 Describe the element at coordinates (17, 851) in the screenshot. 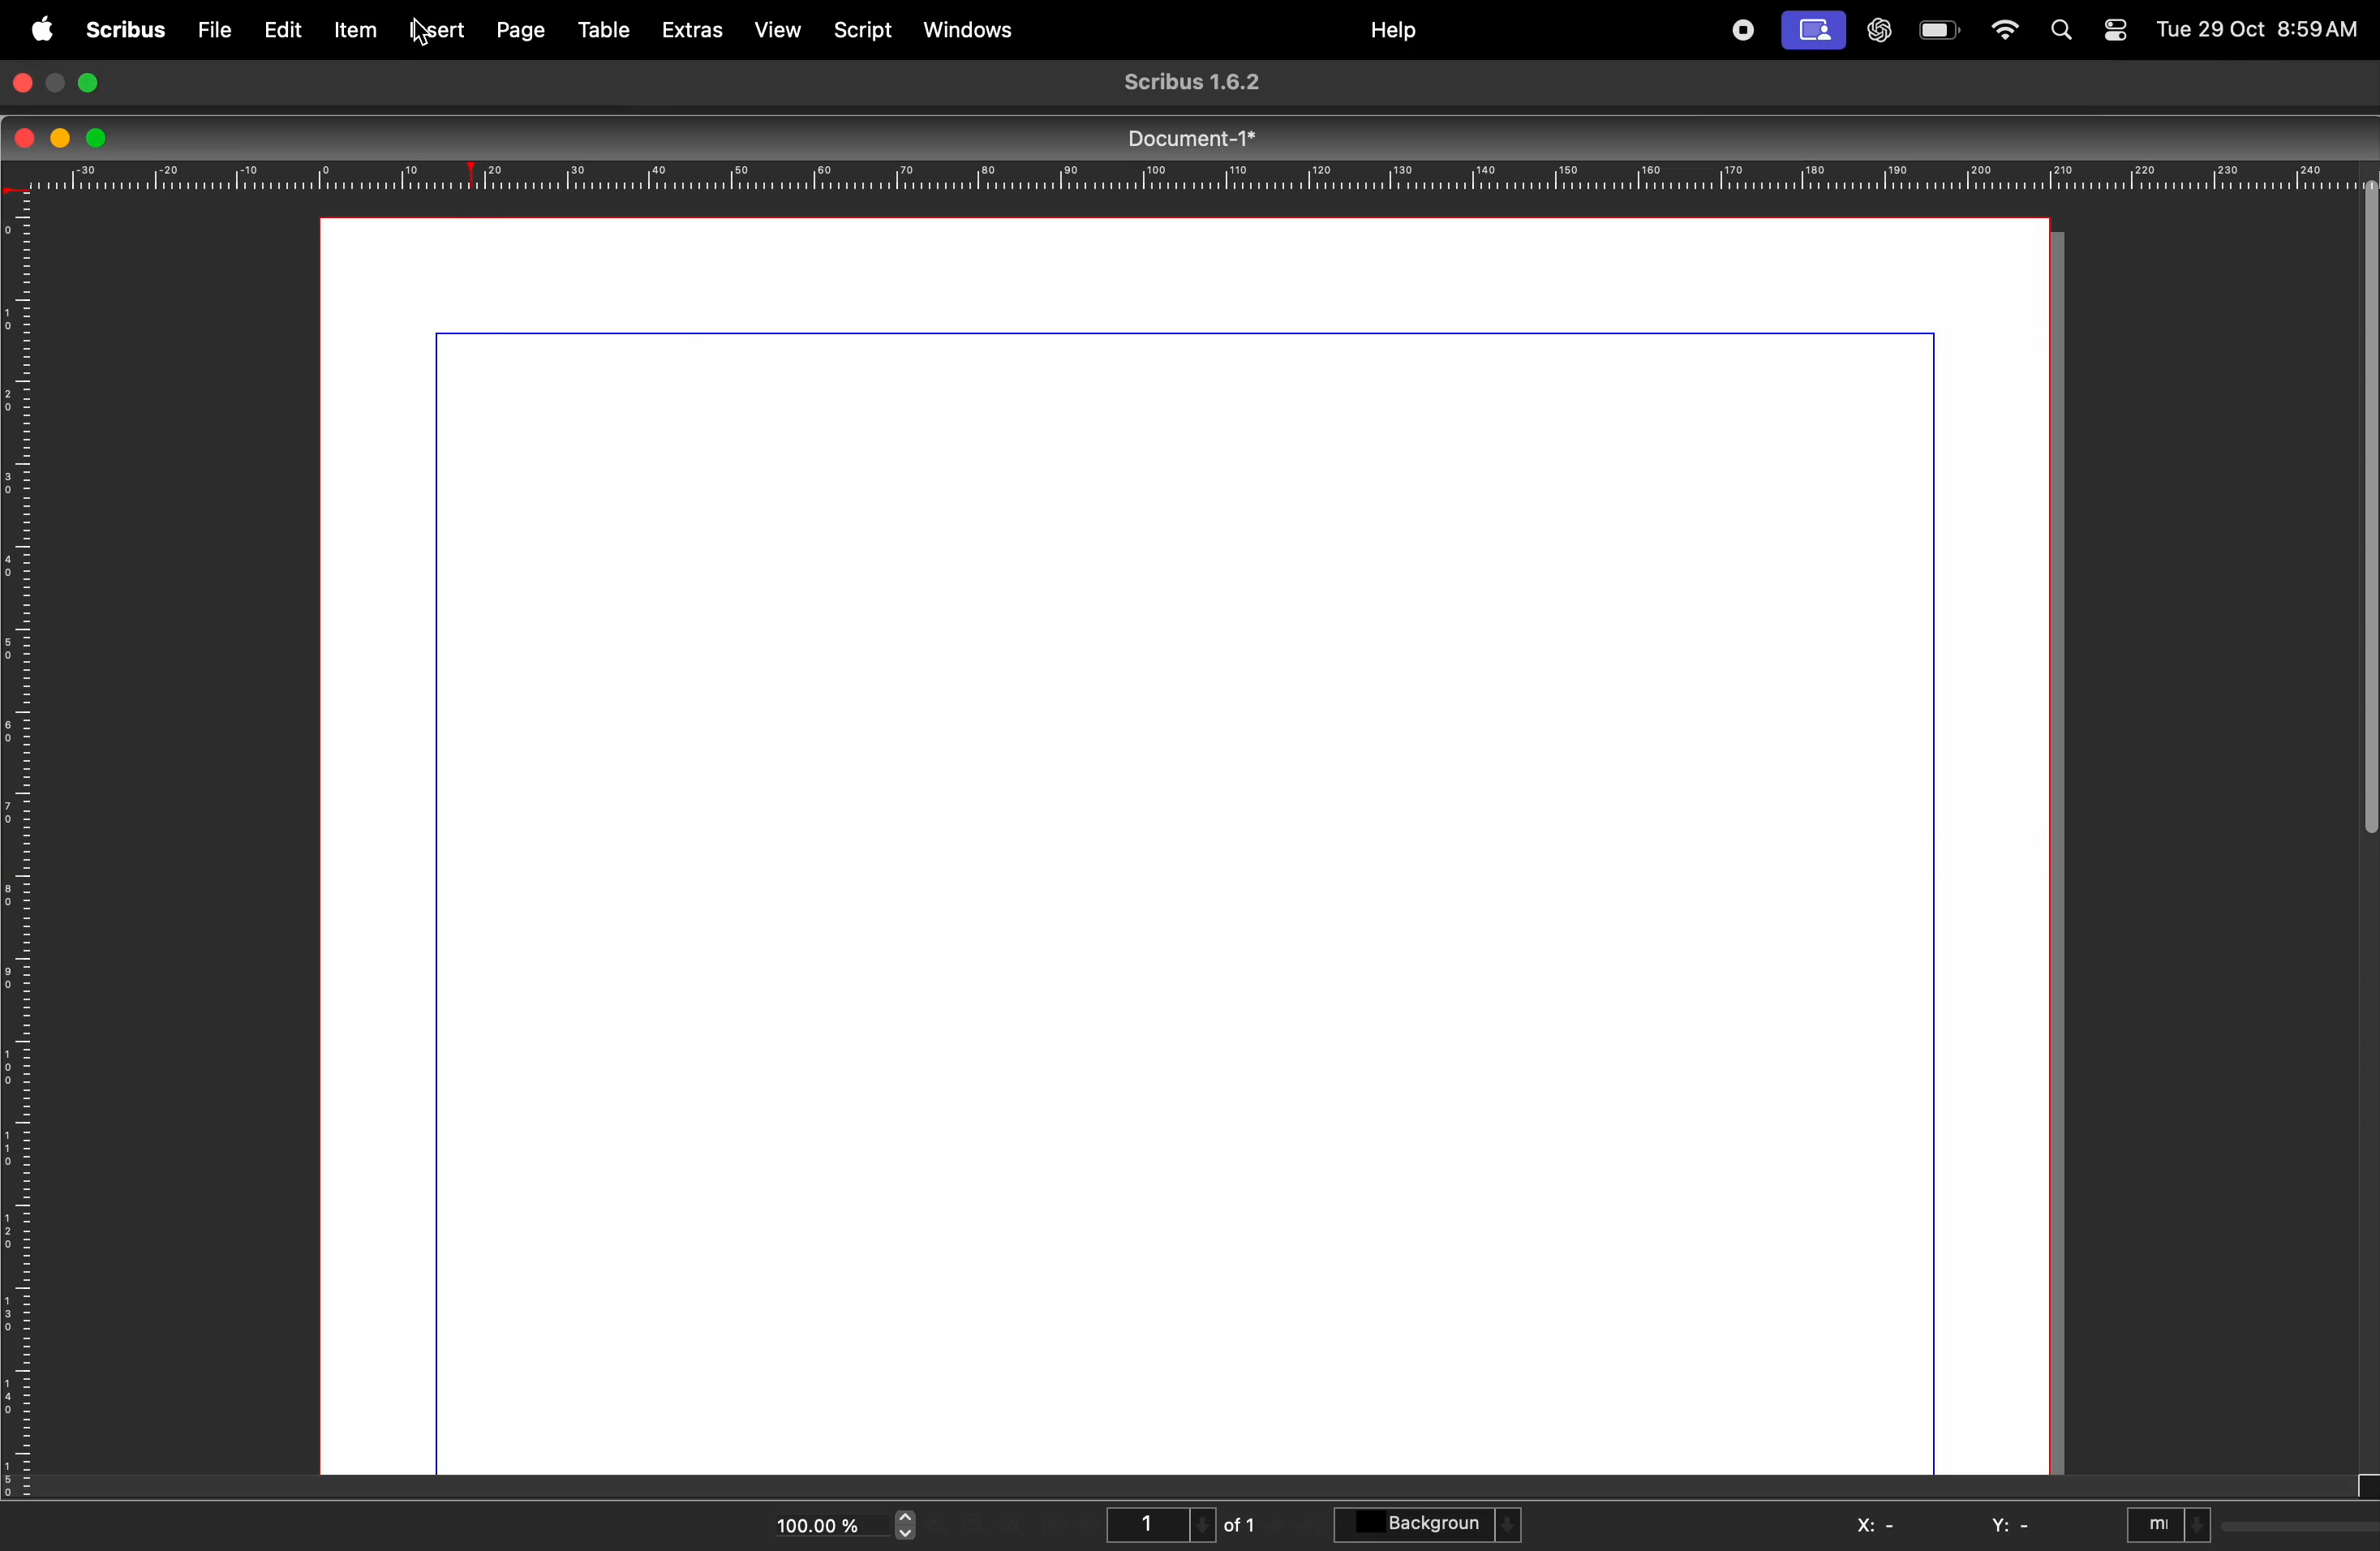

I see `vertical scale` at that location.